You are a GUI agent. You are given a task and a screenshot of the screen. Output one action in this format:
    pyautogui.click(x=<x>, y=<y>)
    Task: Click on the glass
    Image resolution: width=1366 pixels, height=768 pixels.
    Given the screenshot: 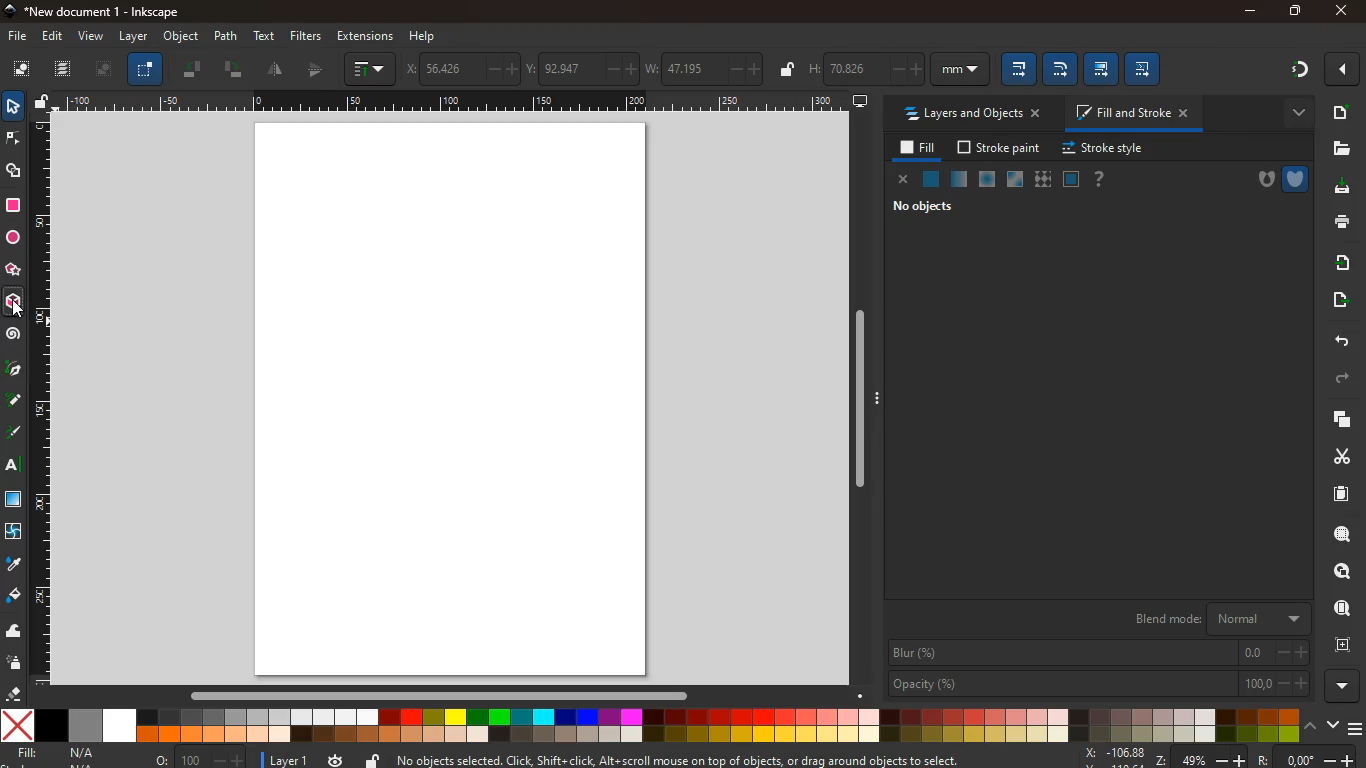 What is the action you would take?
    pyautogui.click(x=1013, y=180)
    